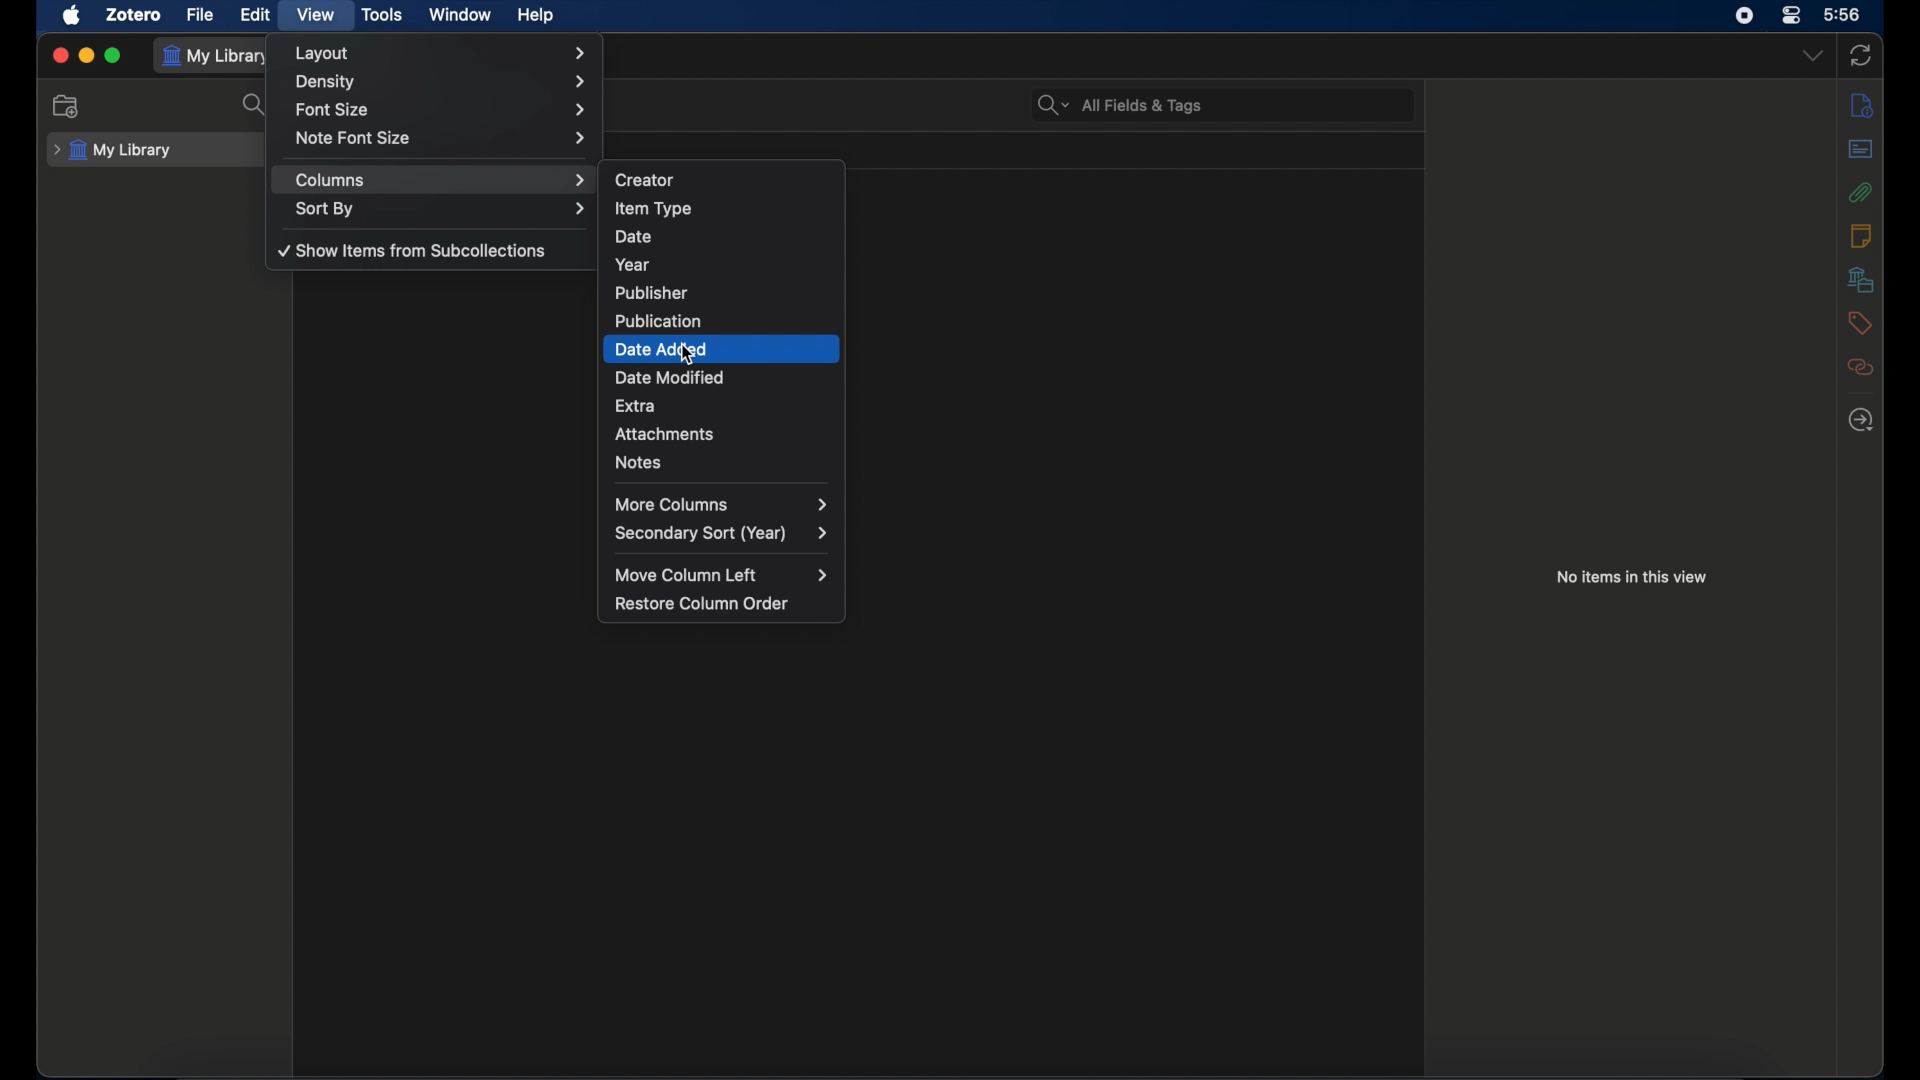 The image size is (1920, 1080). Describe the element at coordinates (71, 15) in the screenshot. I see `apple icon` at that location.